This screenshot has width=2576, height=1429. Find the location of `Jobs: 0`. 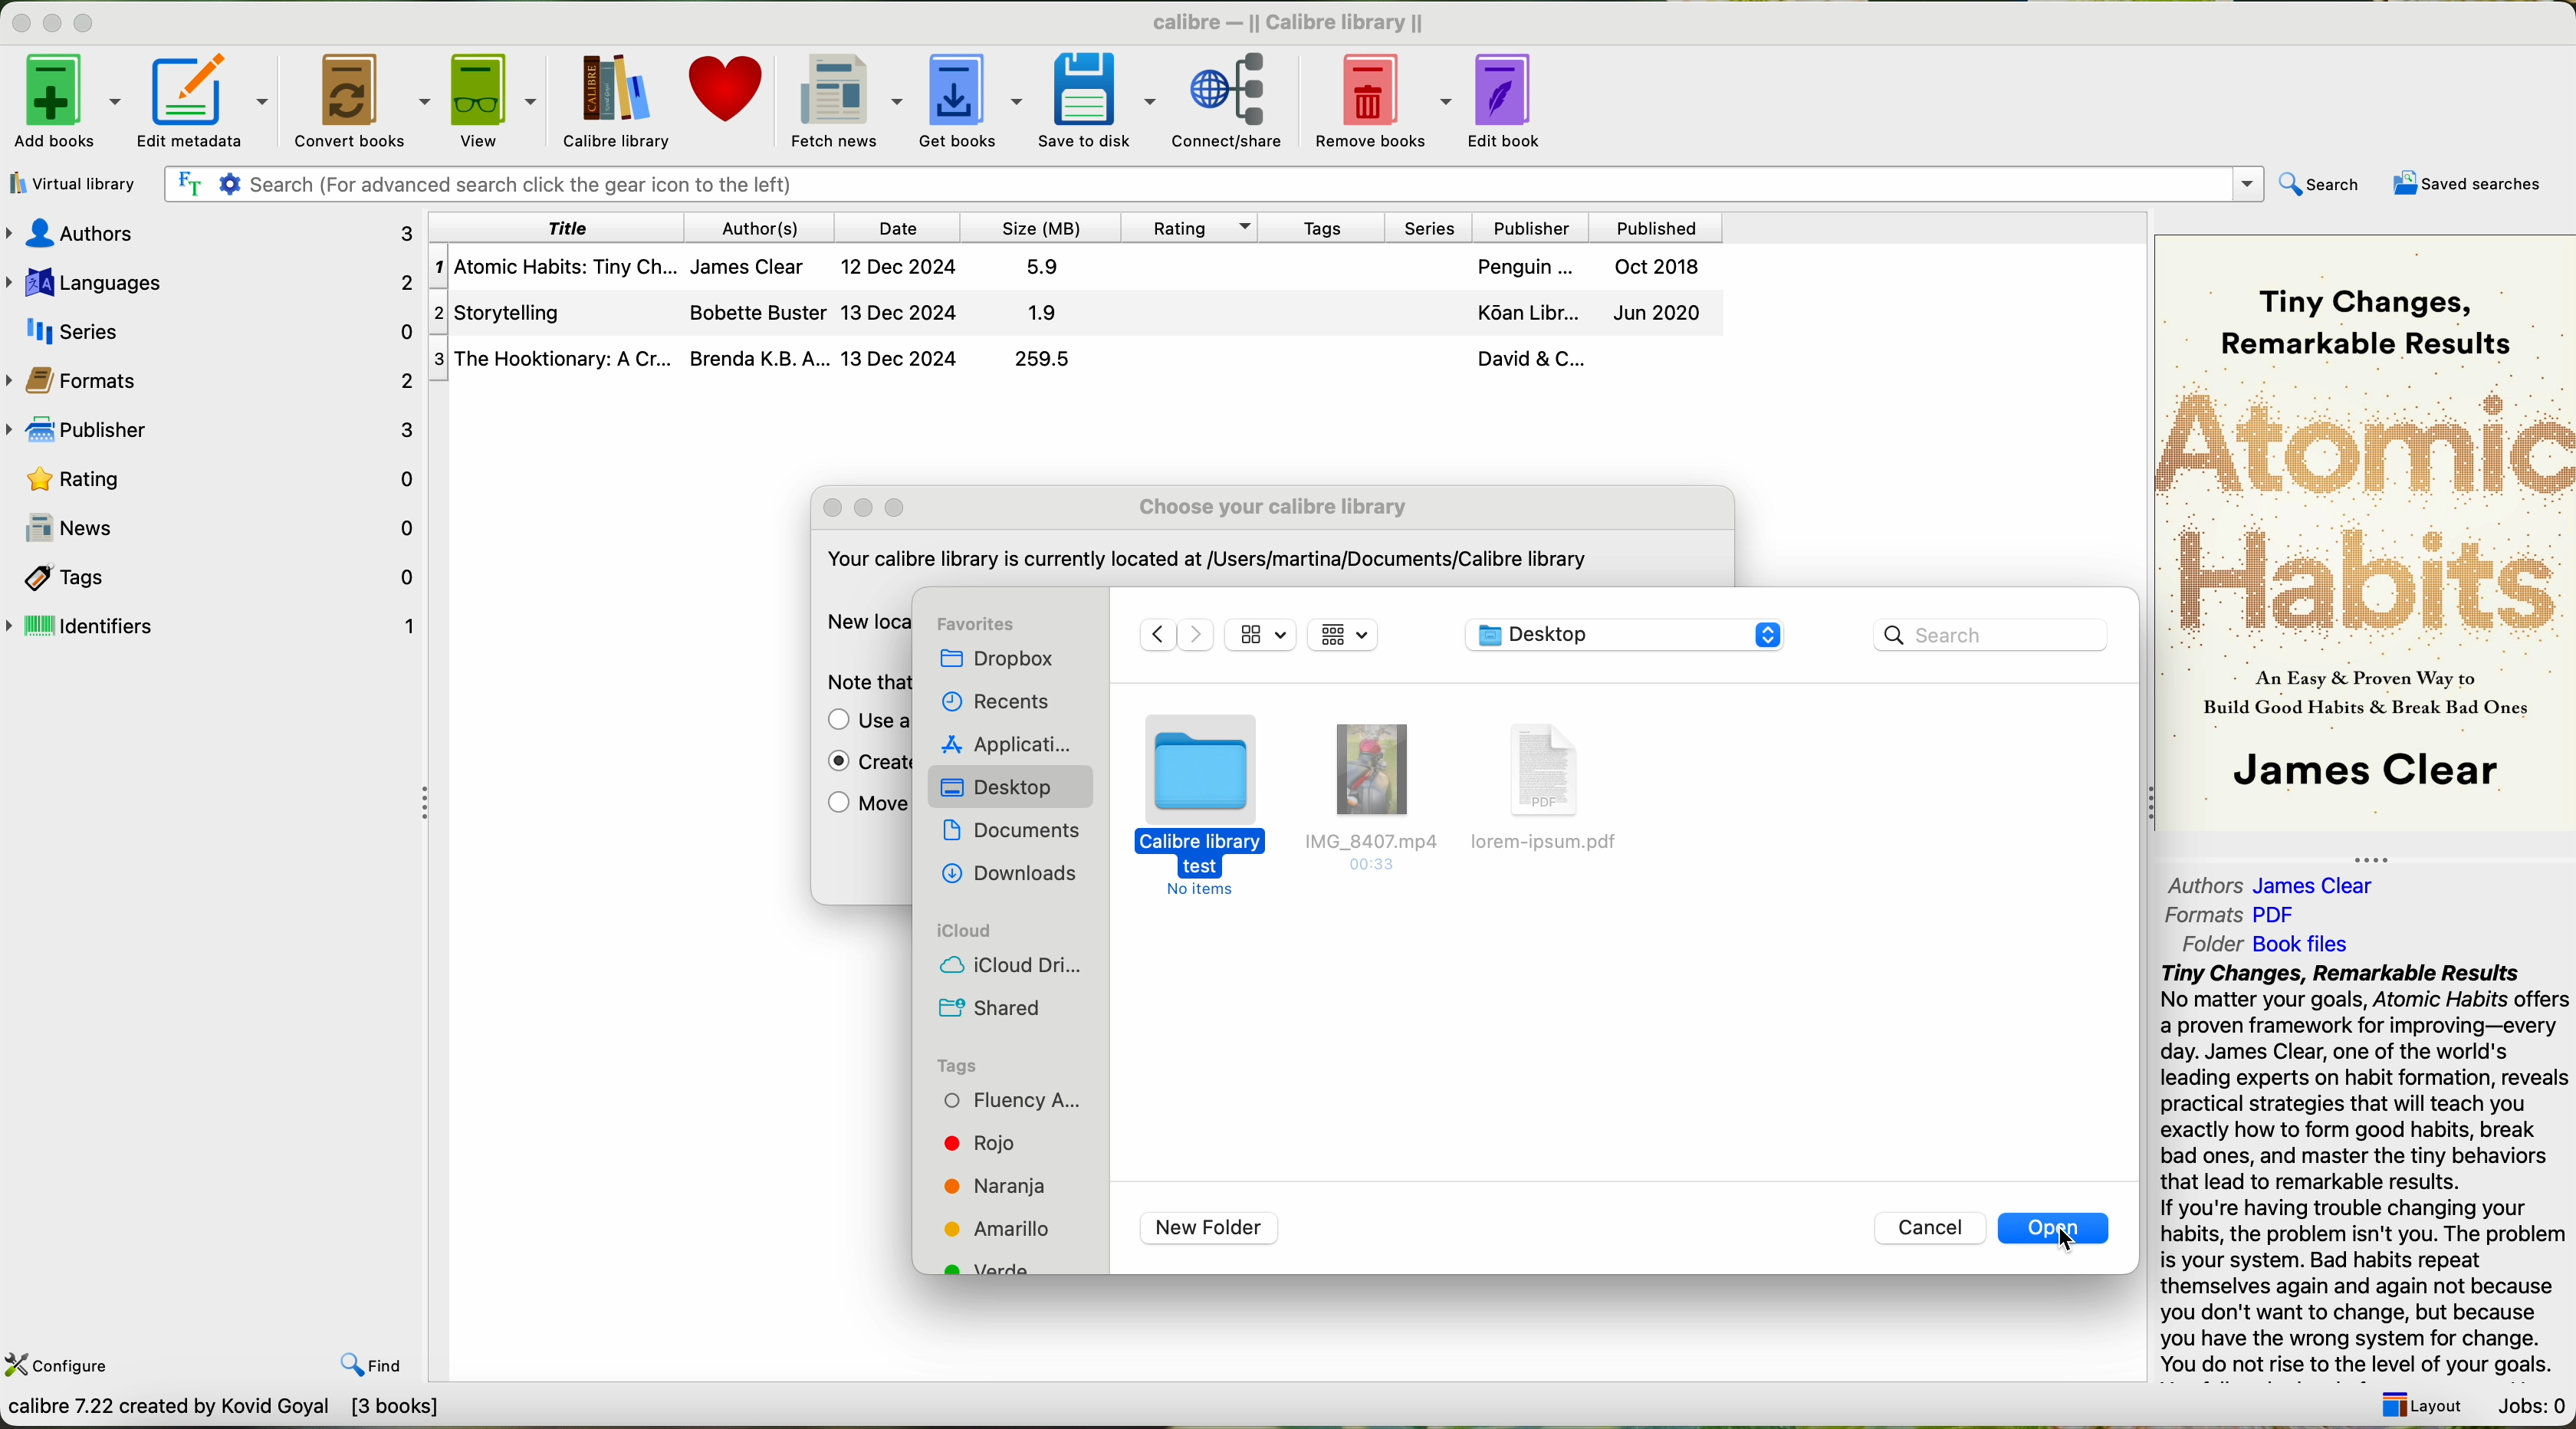

Jobs: 0 is located at coordinates (2529, 1401).